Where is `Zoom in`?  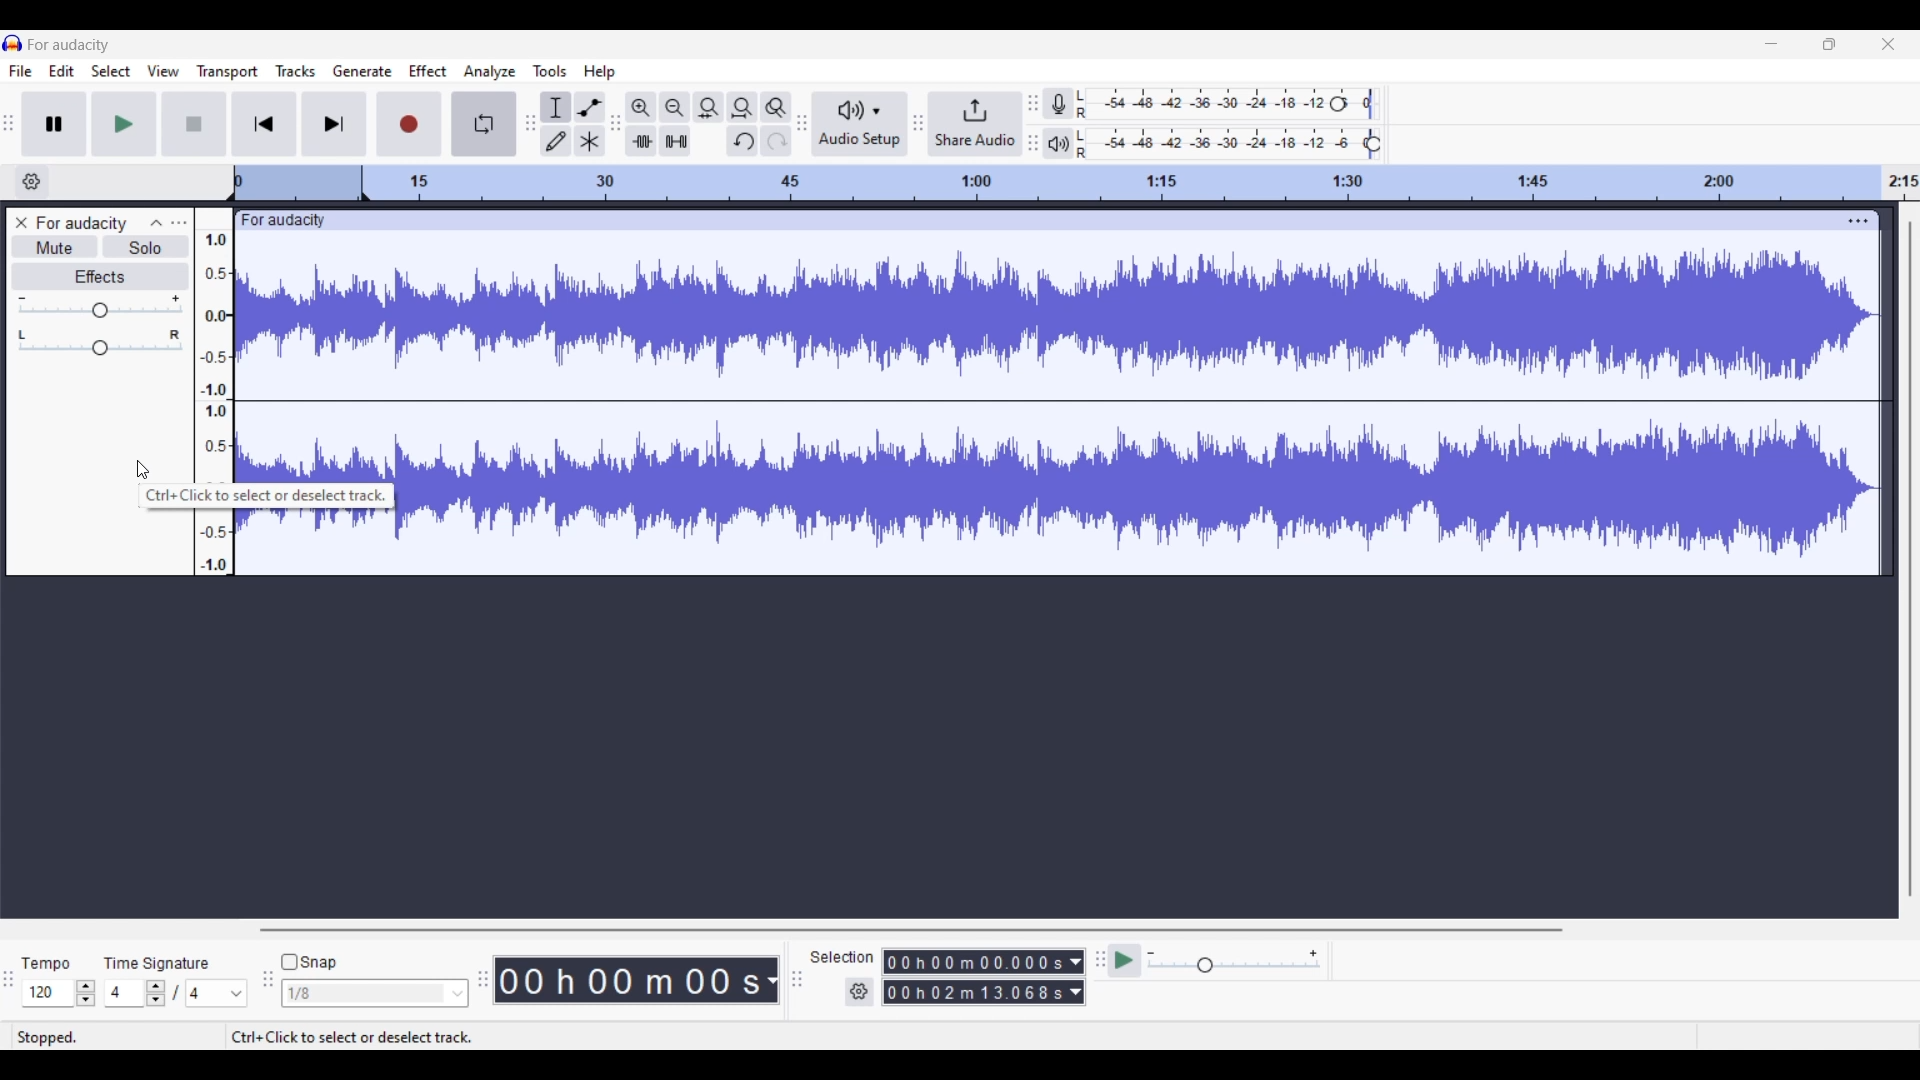 Zoom in is located at coordinates (641, 107).